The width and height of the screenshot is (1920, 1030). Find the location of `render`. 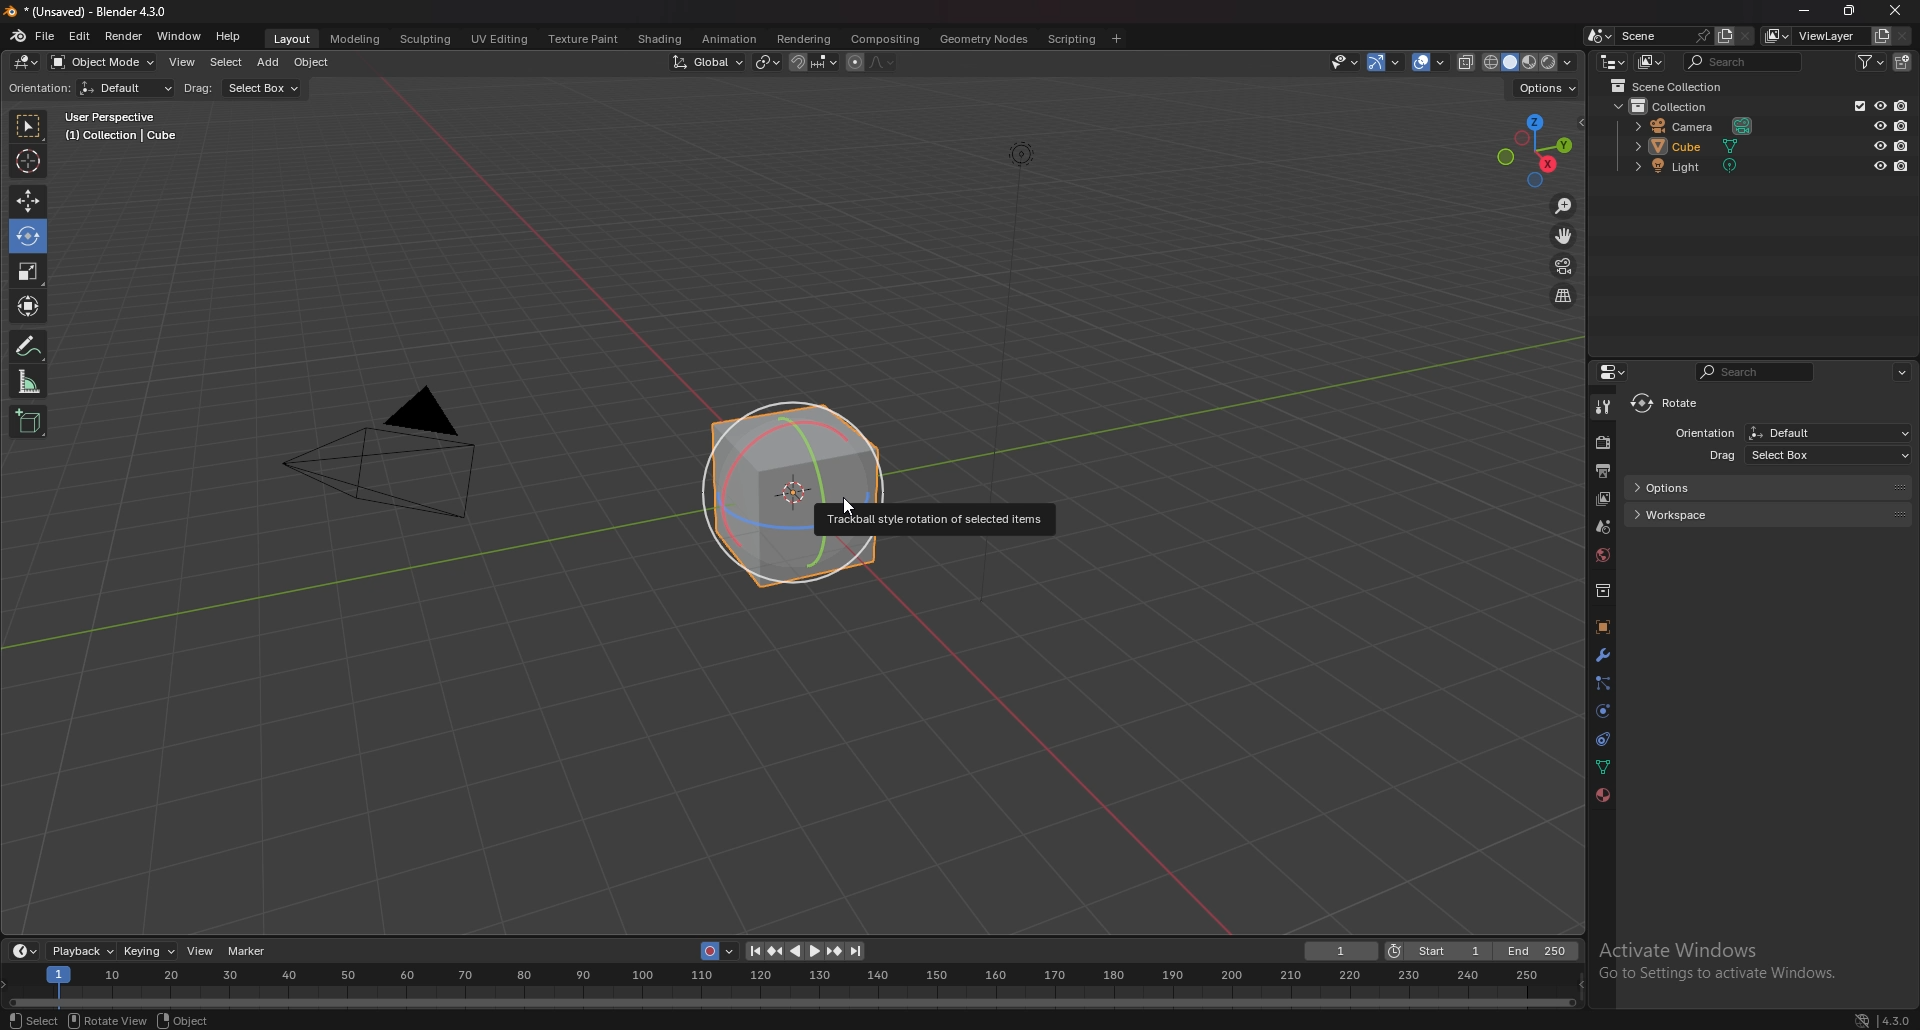

render is located at coordinates (123, 35).